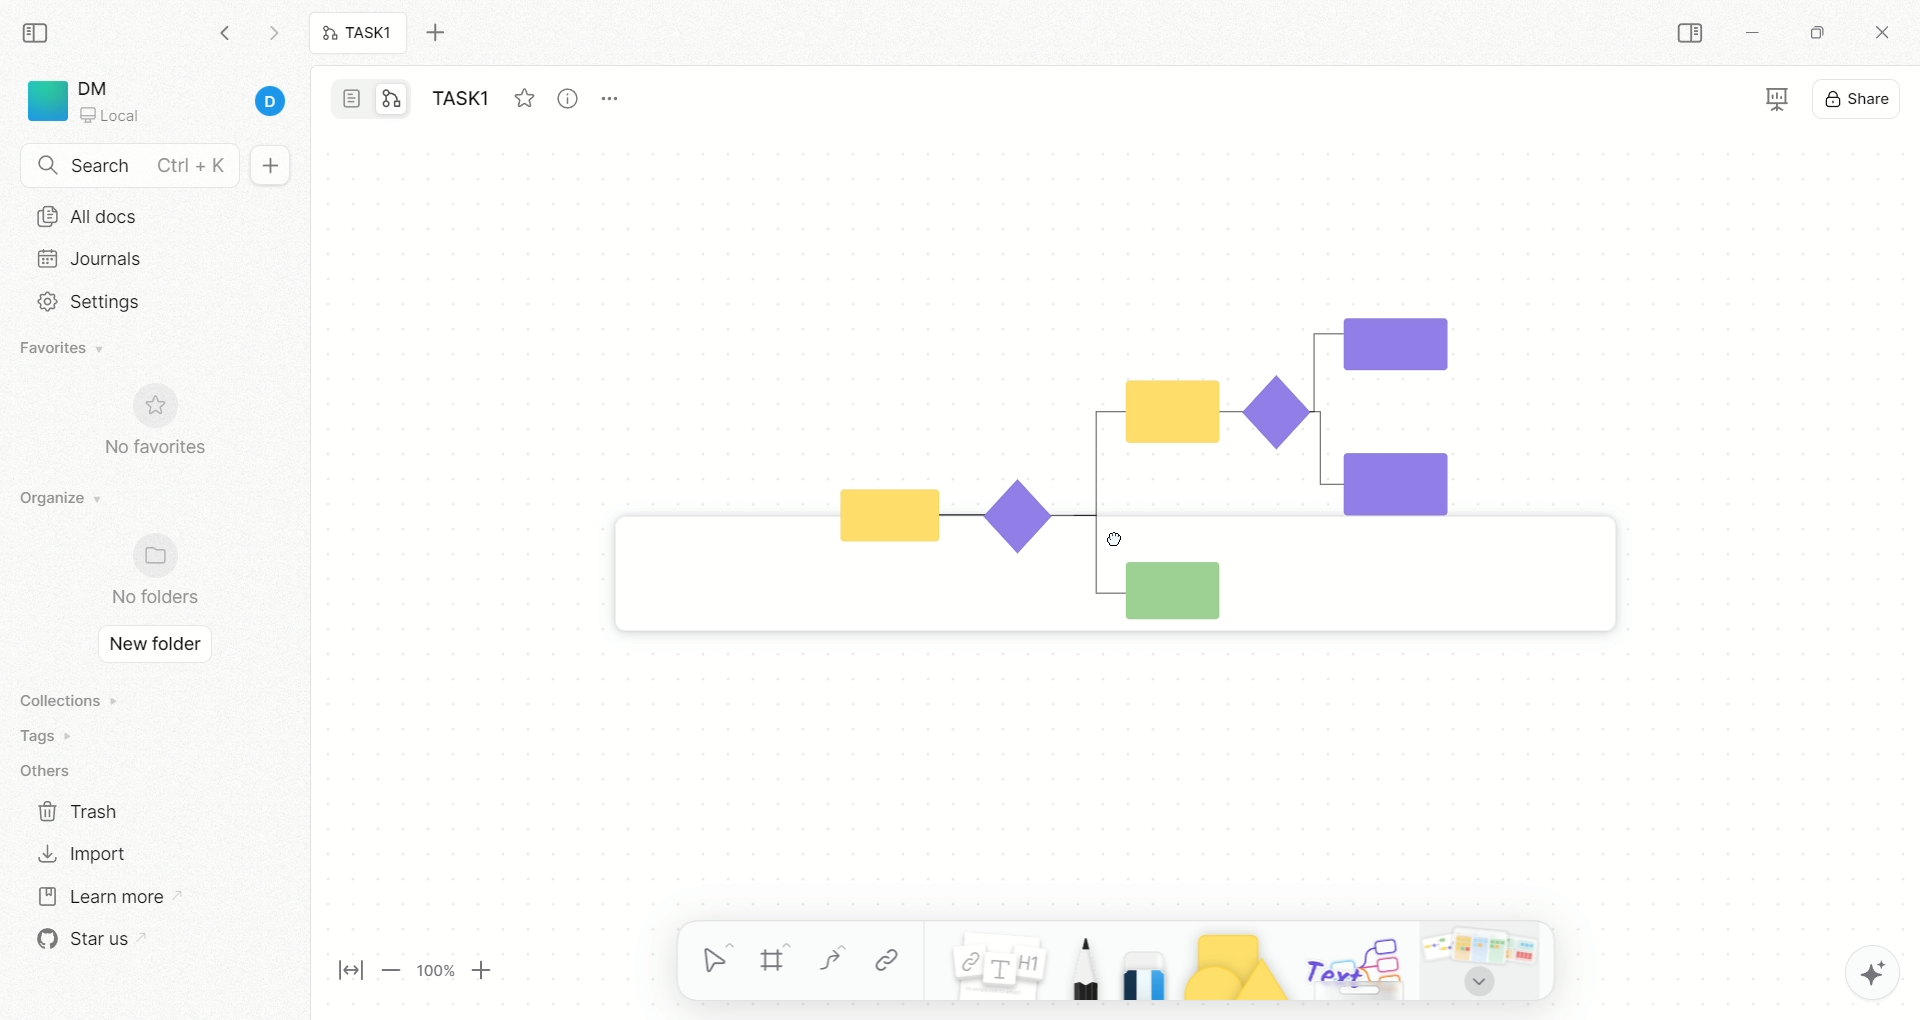  I want to click on favorites, so click(65, 350).